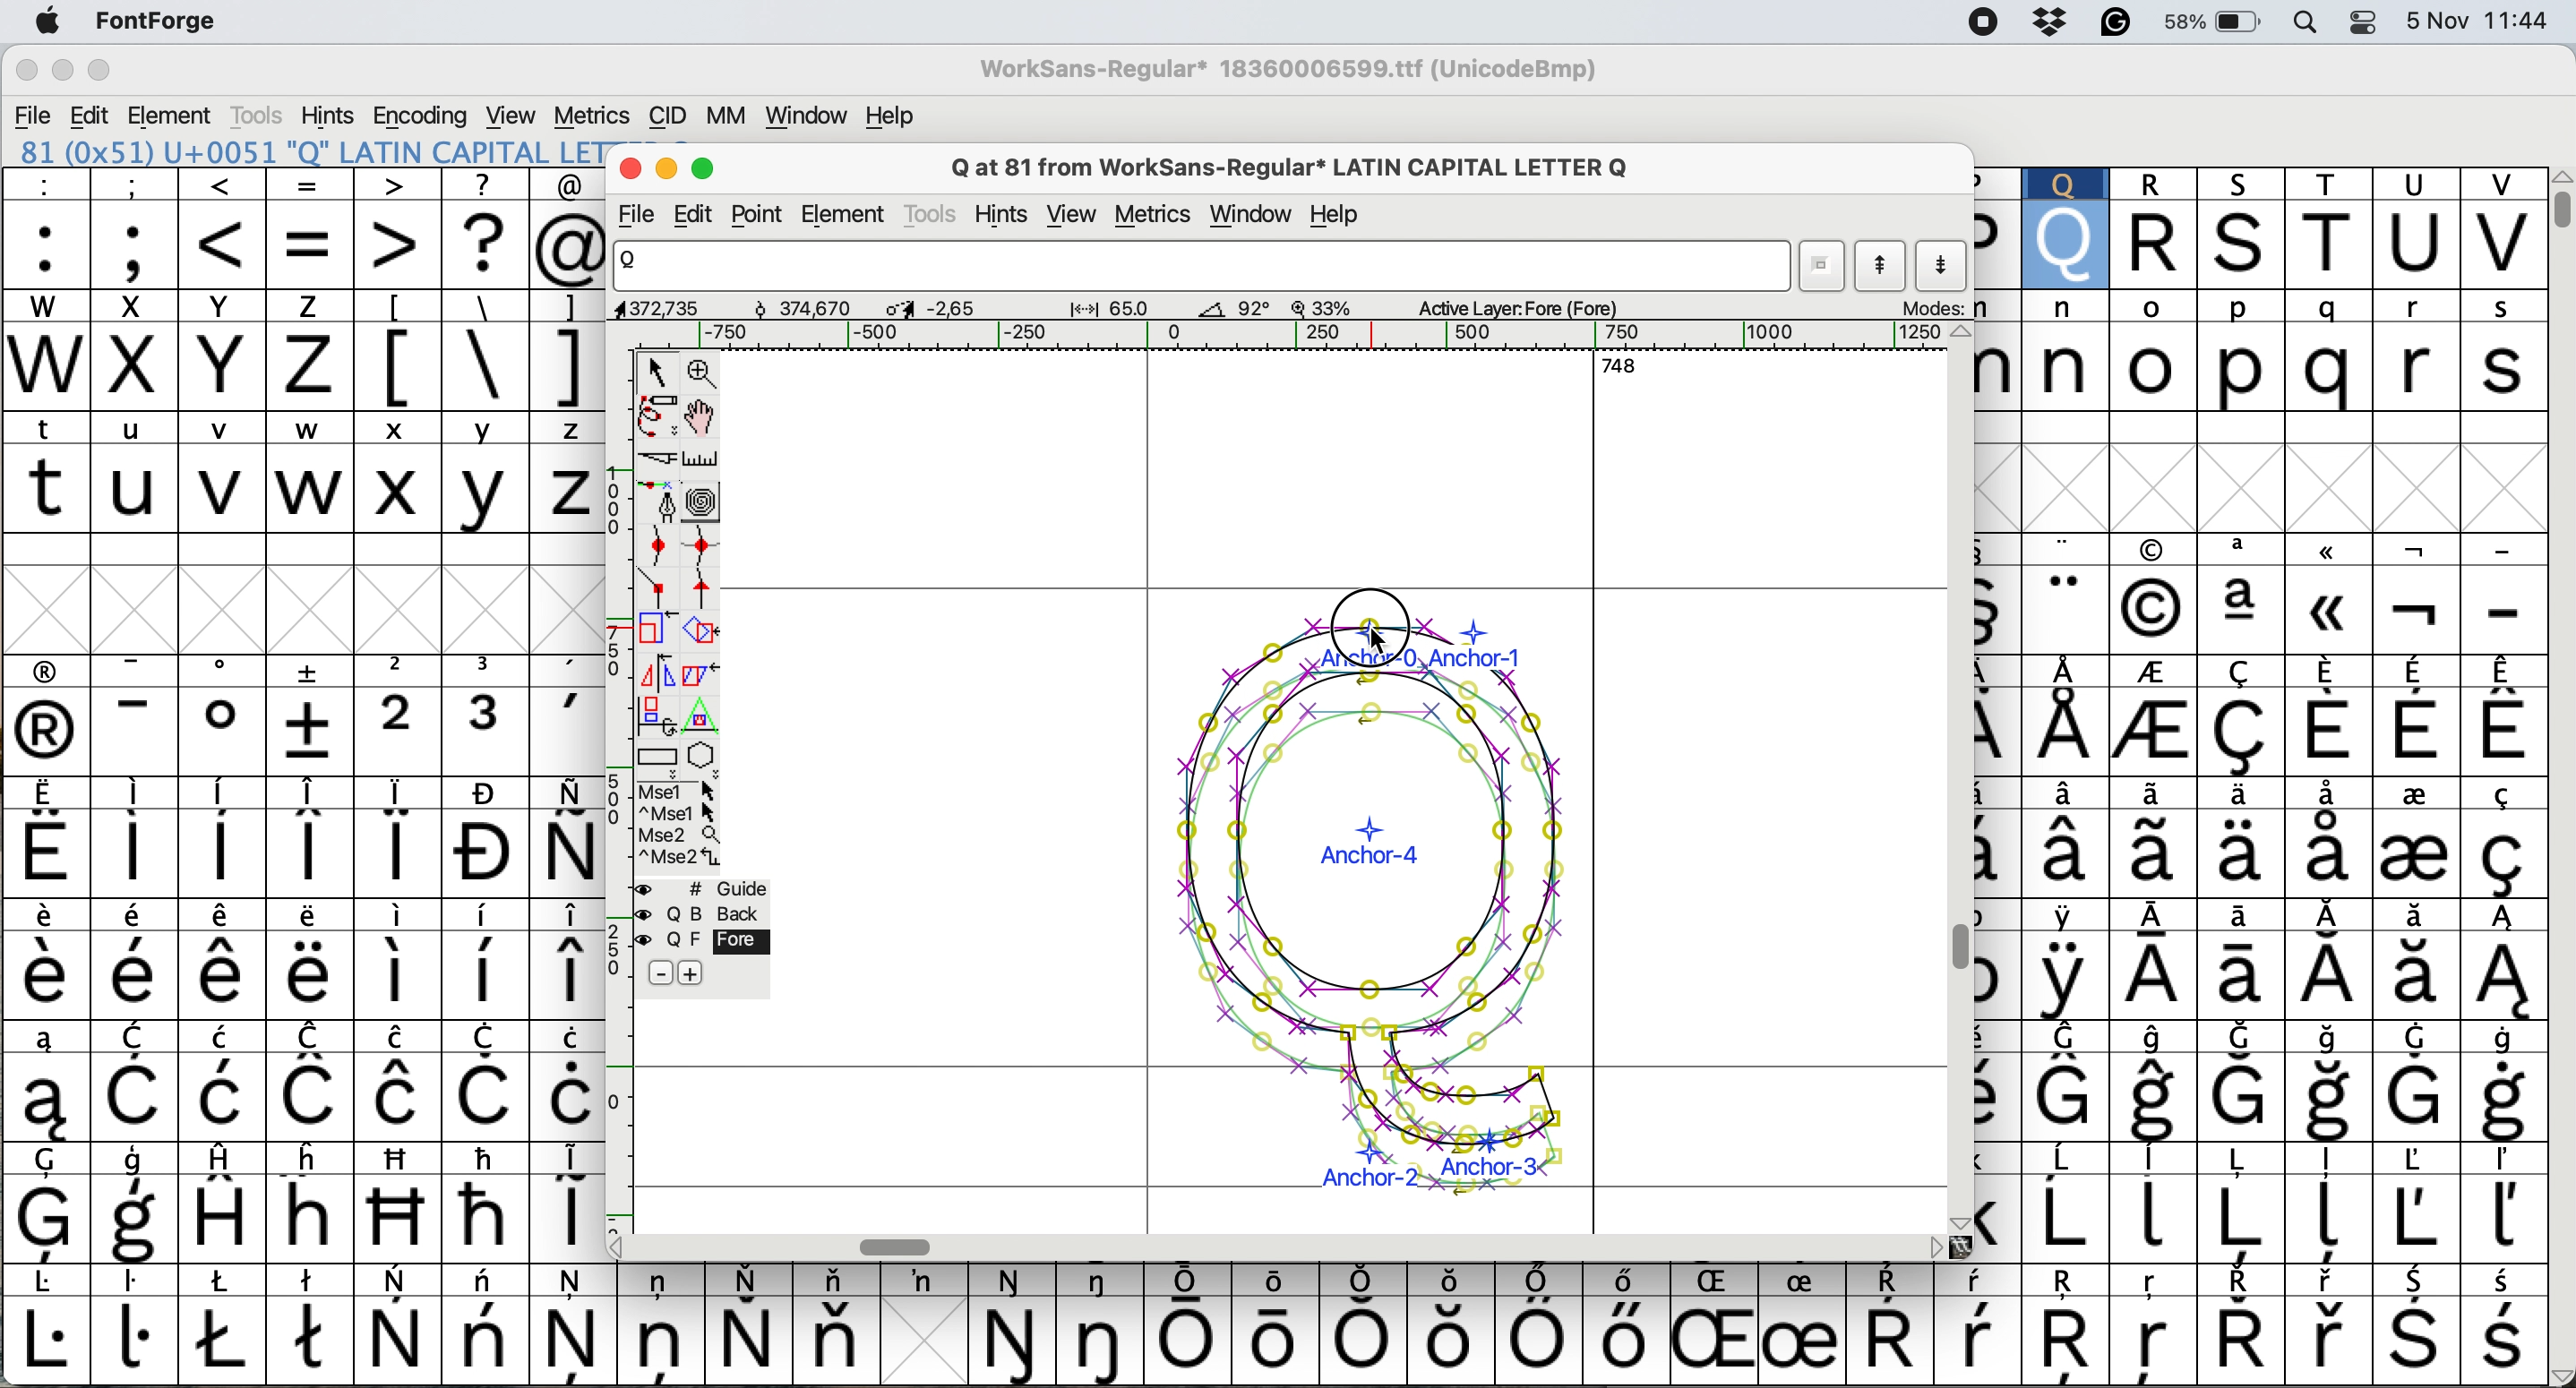  I want to click on text, so click(1274, 1284).